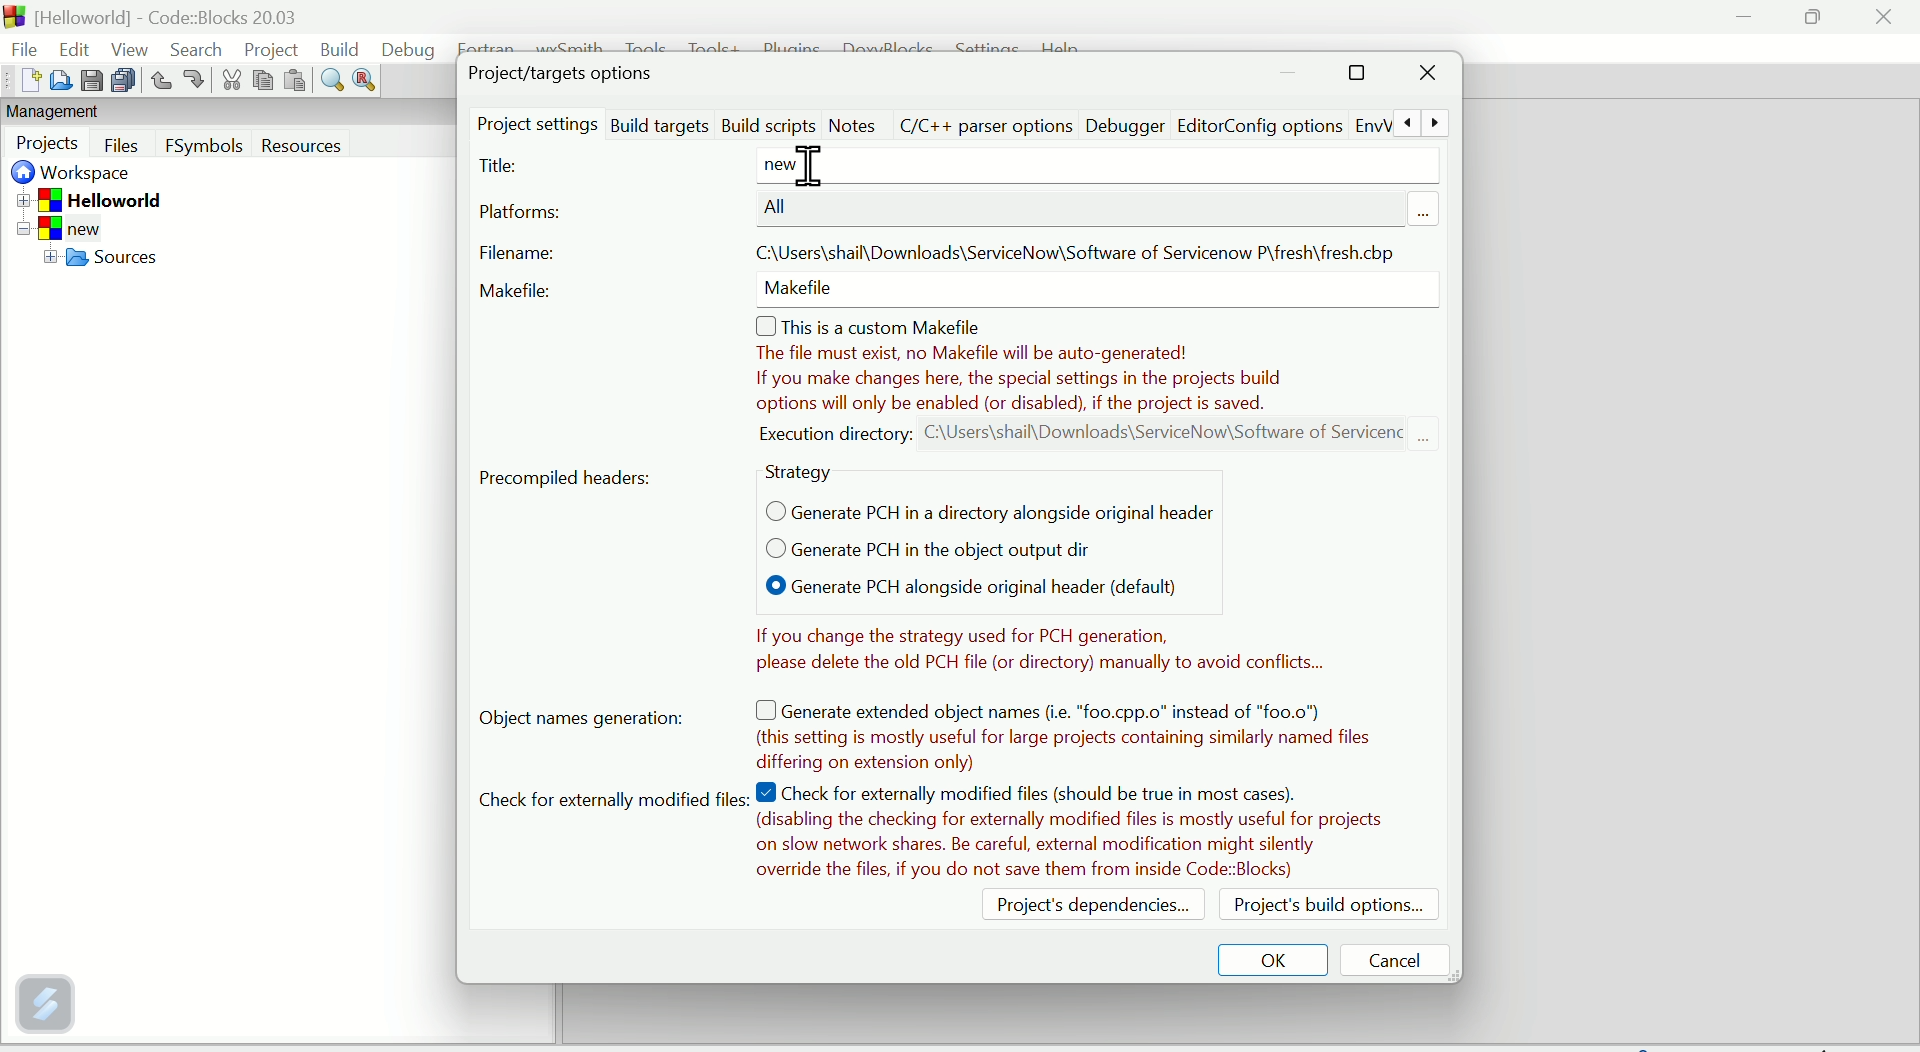 The image size is (1920, 1052). Describe the element at coordinates (1069, 729) in the screenshot. I see `Note` at that location.